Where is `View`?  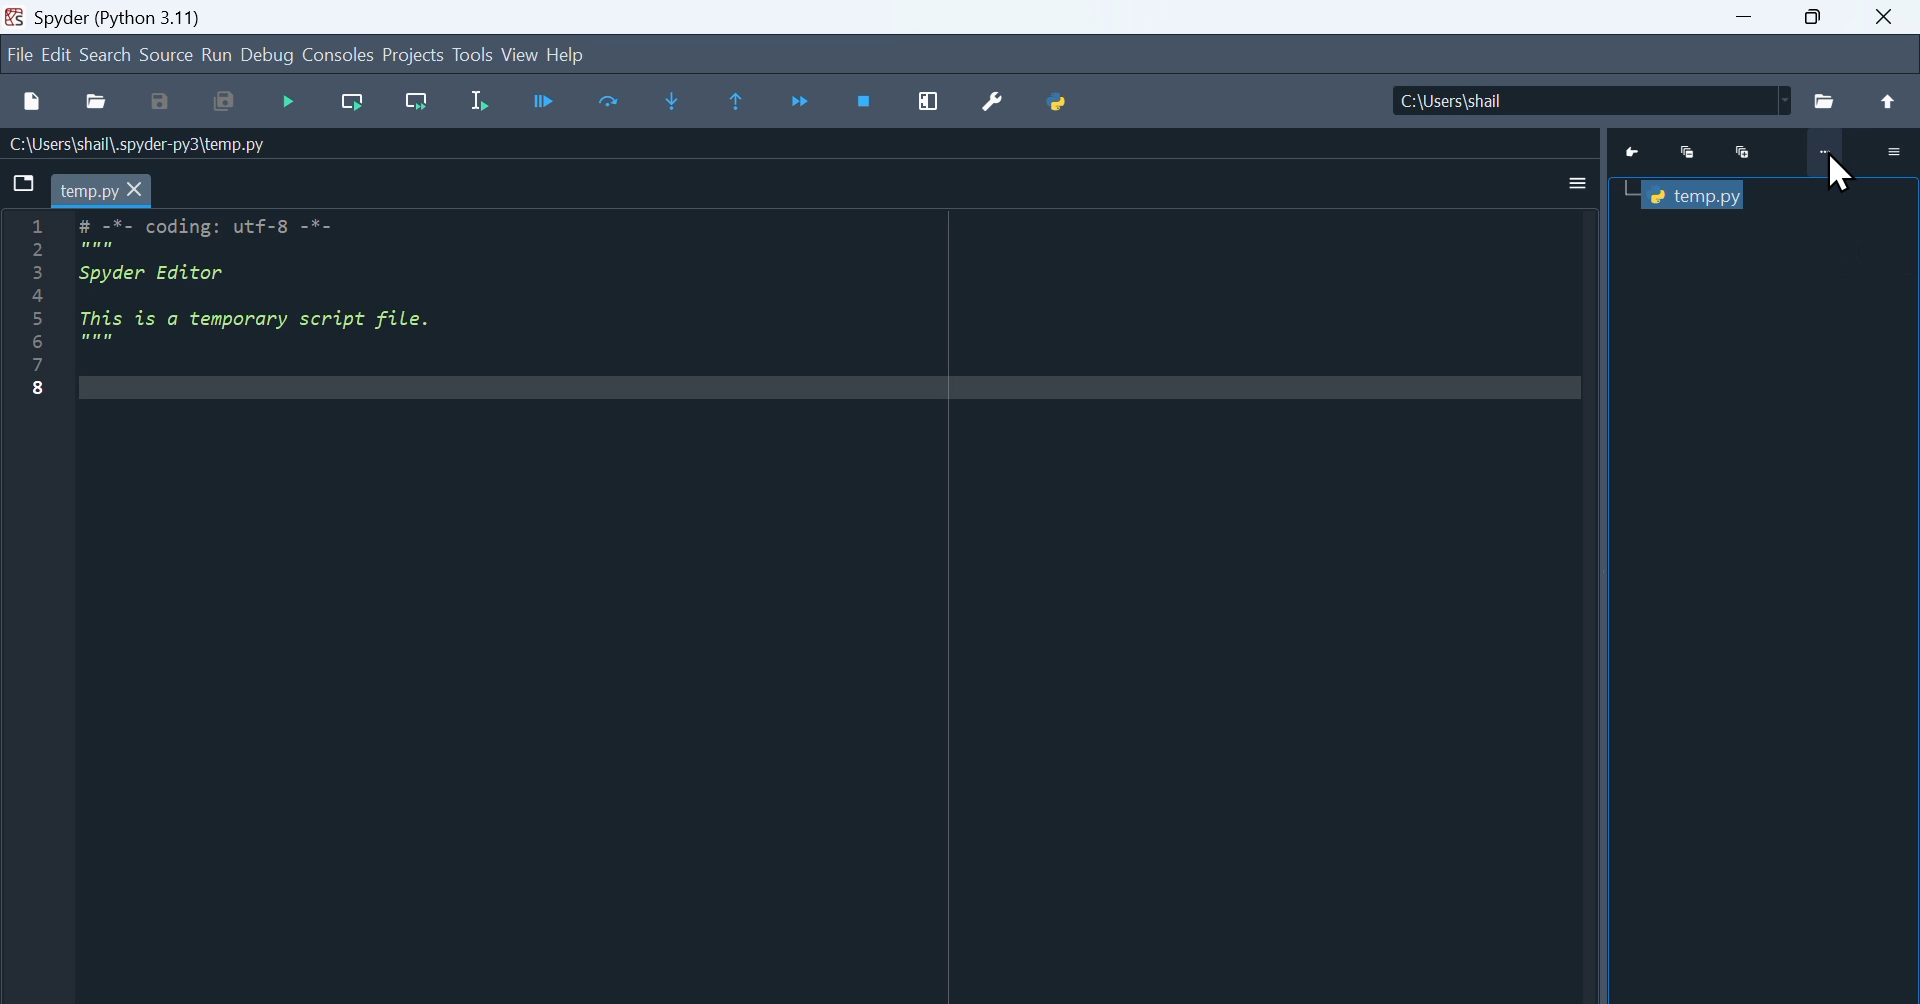
View is located at coordinates (520, 55).